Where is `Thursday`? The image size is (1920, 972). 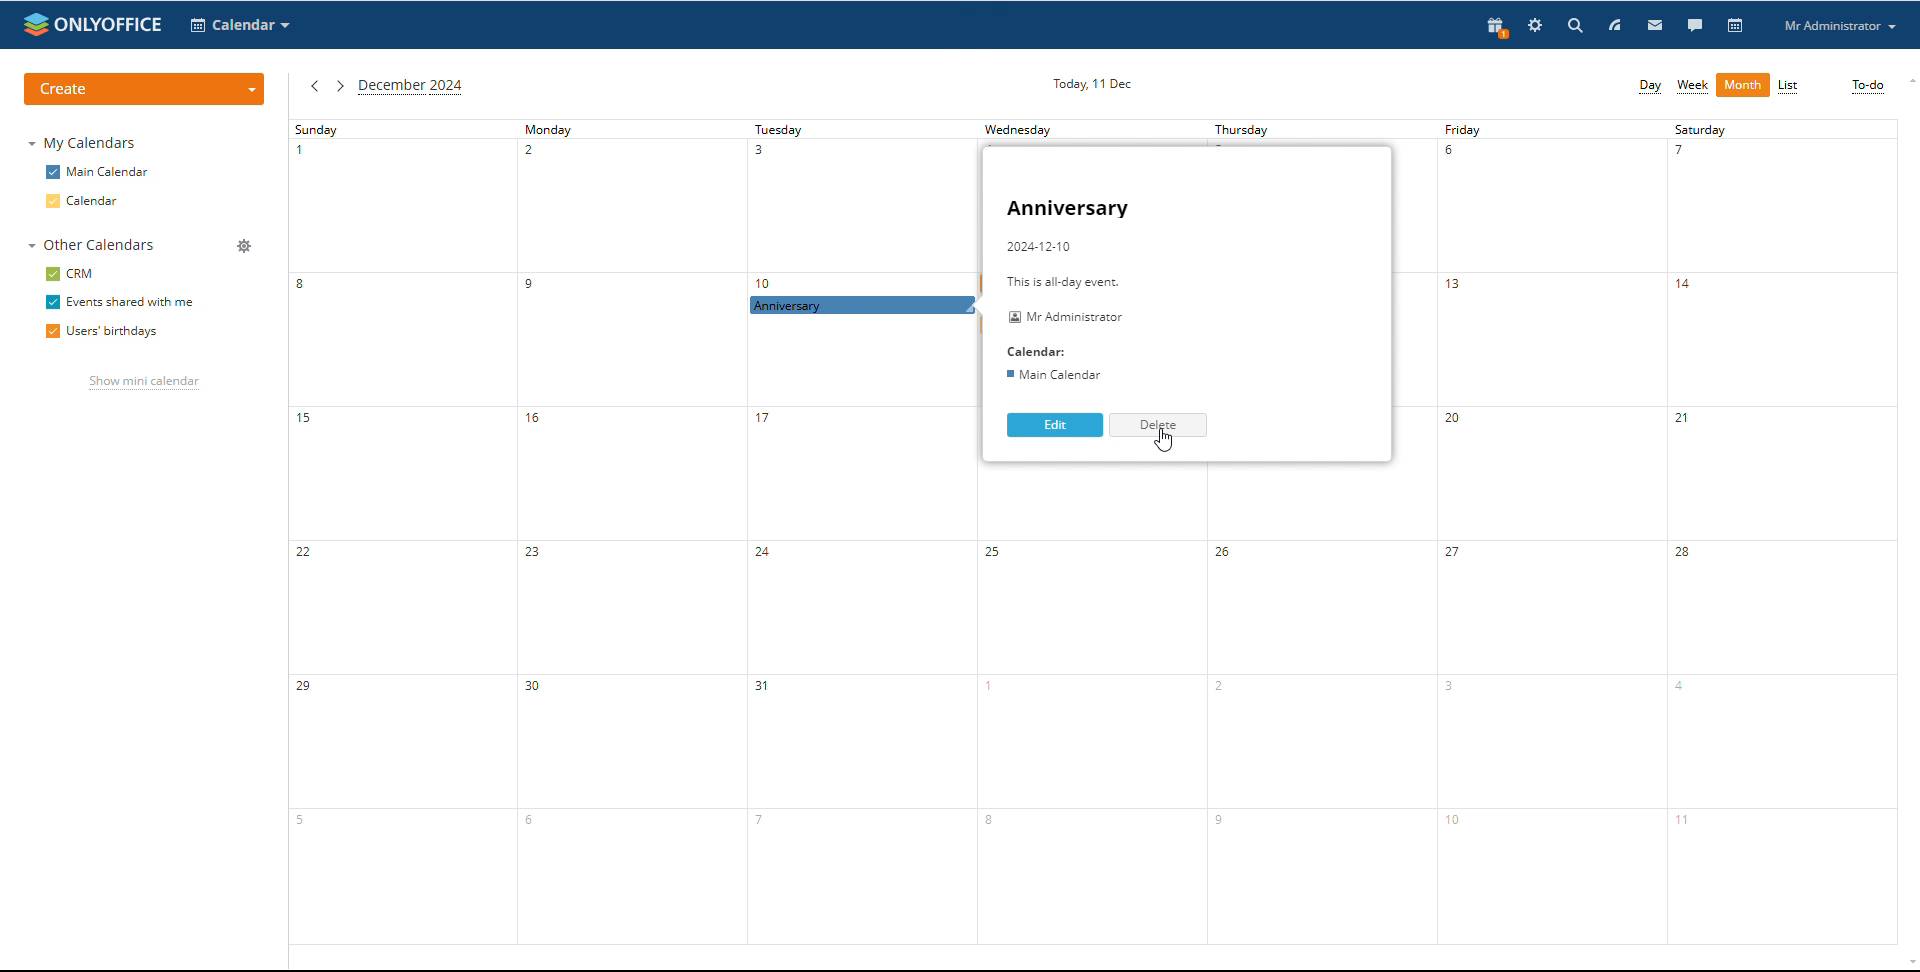 Thursday is located at coordinates (1251, 131).